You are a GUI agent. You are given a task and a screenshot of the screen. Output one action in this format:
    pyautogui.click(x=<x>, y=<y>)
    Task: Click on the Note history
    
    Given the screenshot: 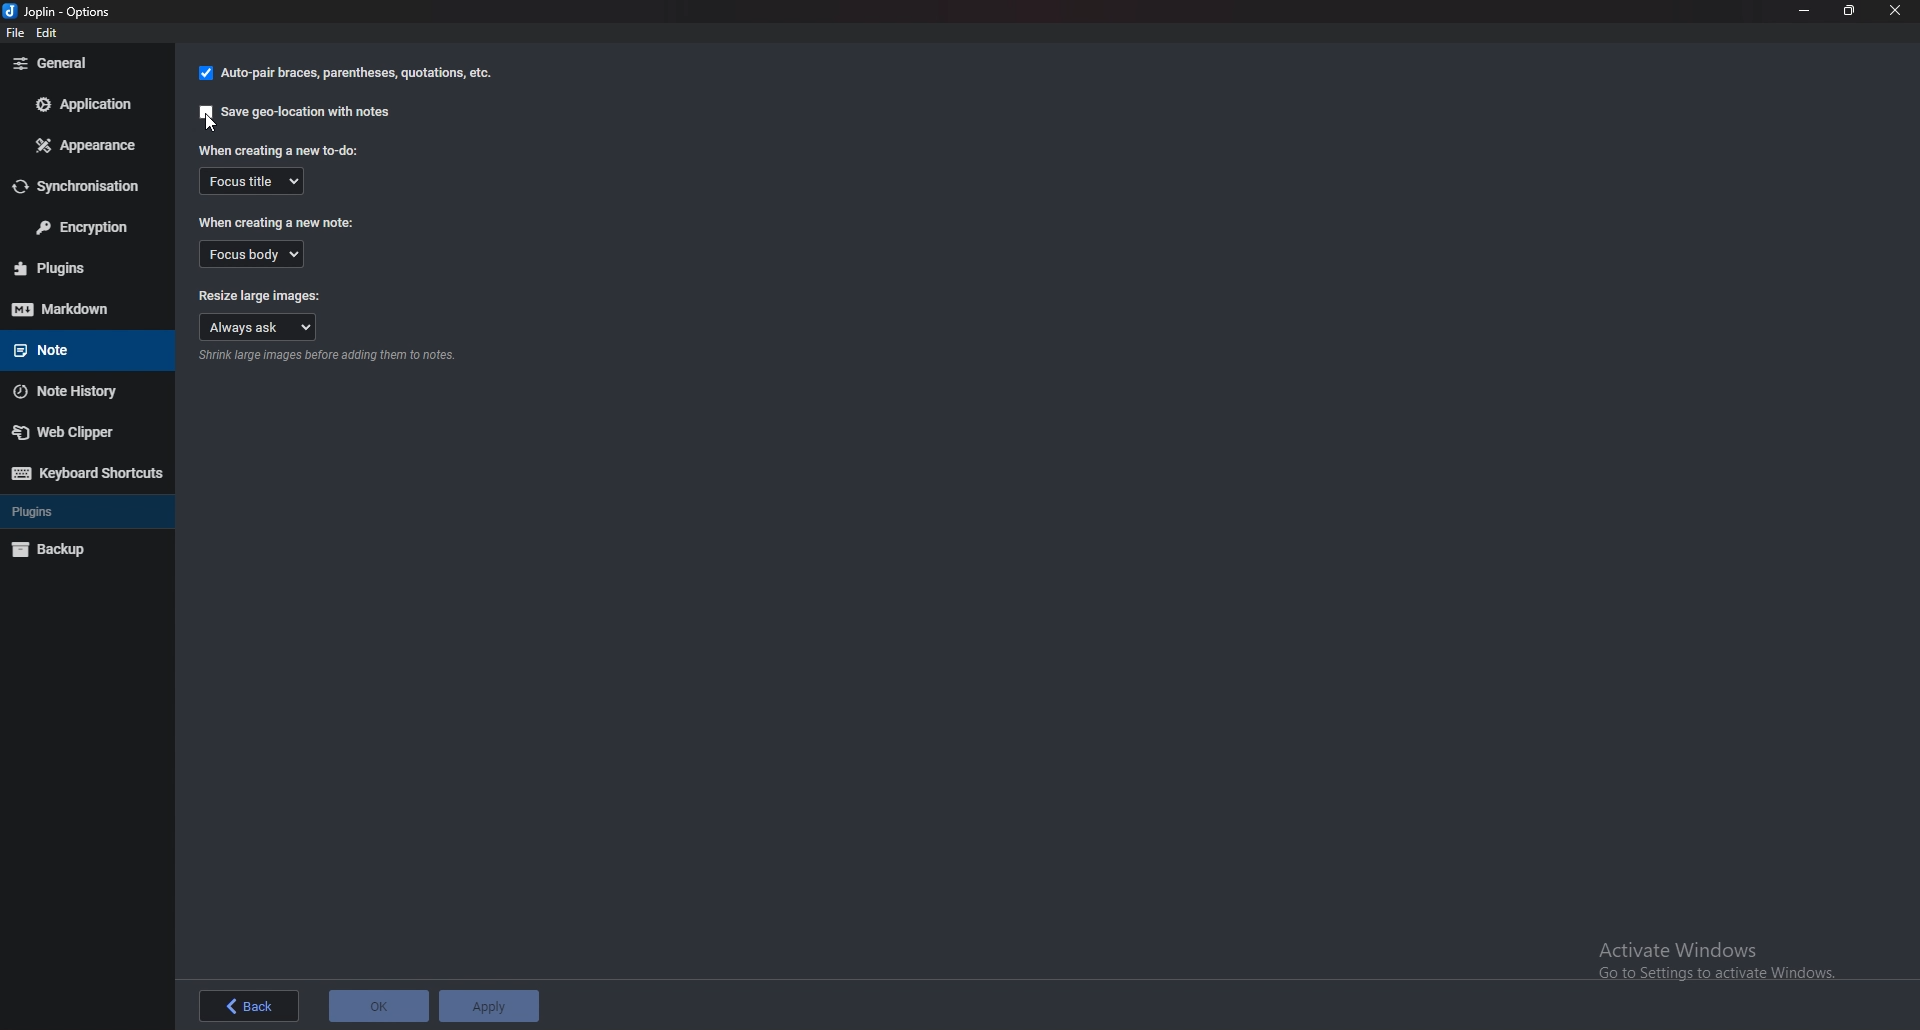 What is the action you would take?
    pyautogui.click(x=80, y=391)
    